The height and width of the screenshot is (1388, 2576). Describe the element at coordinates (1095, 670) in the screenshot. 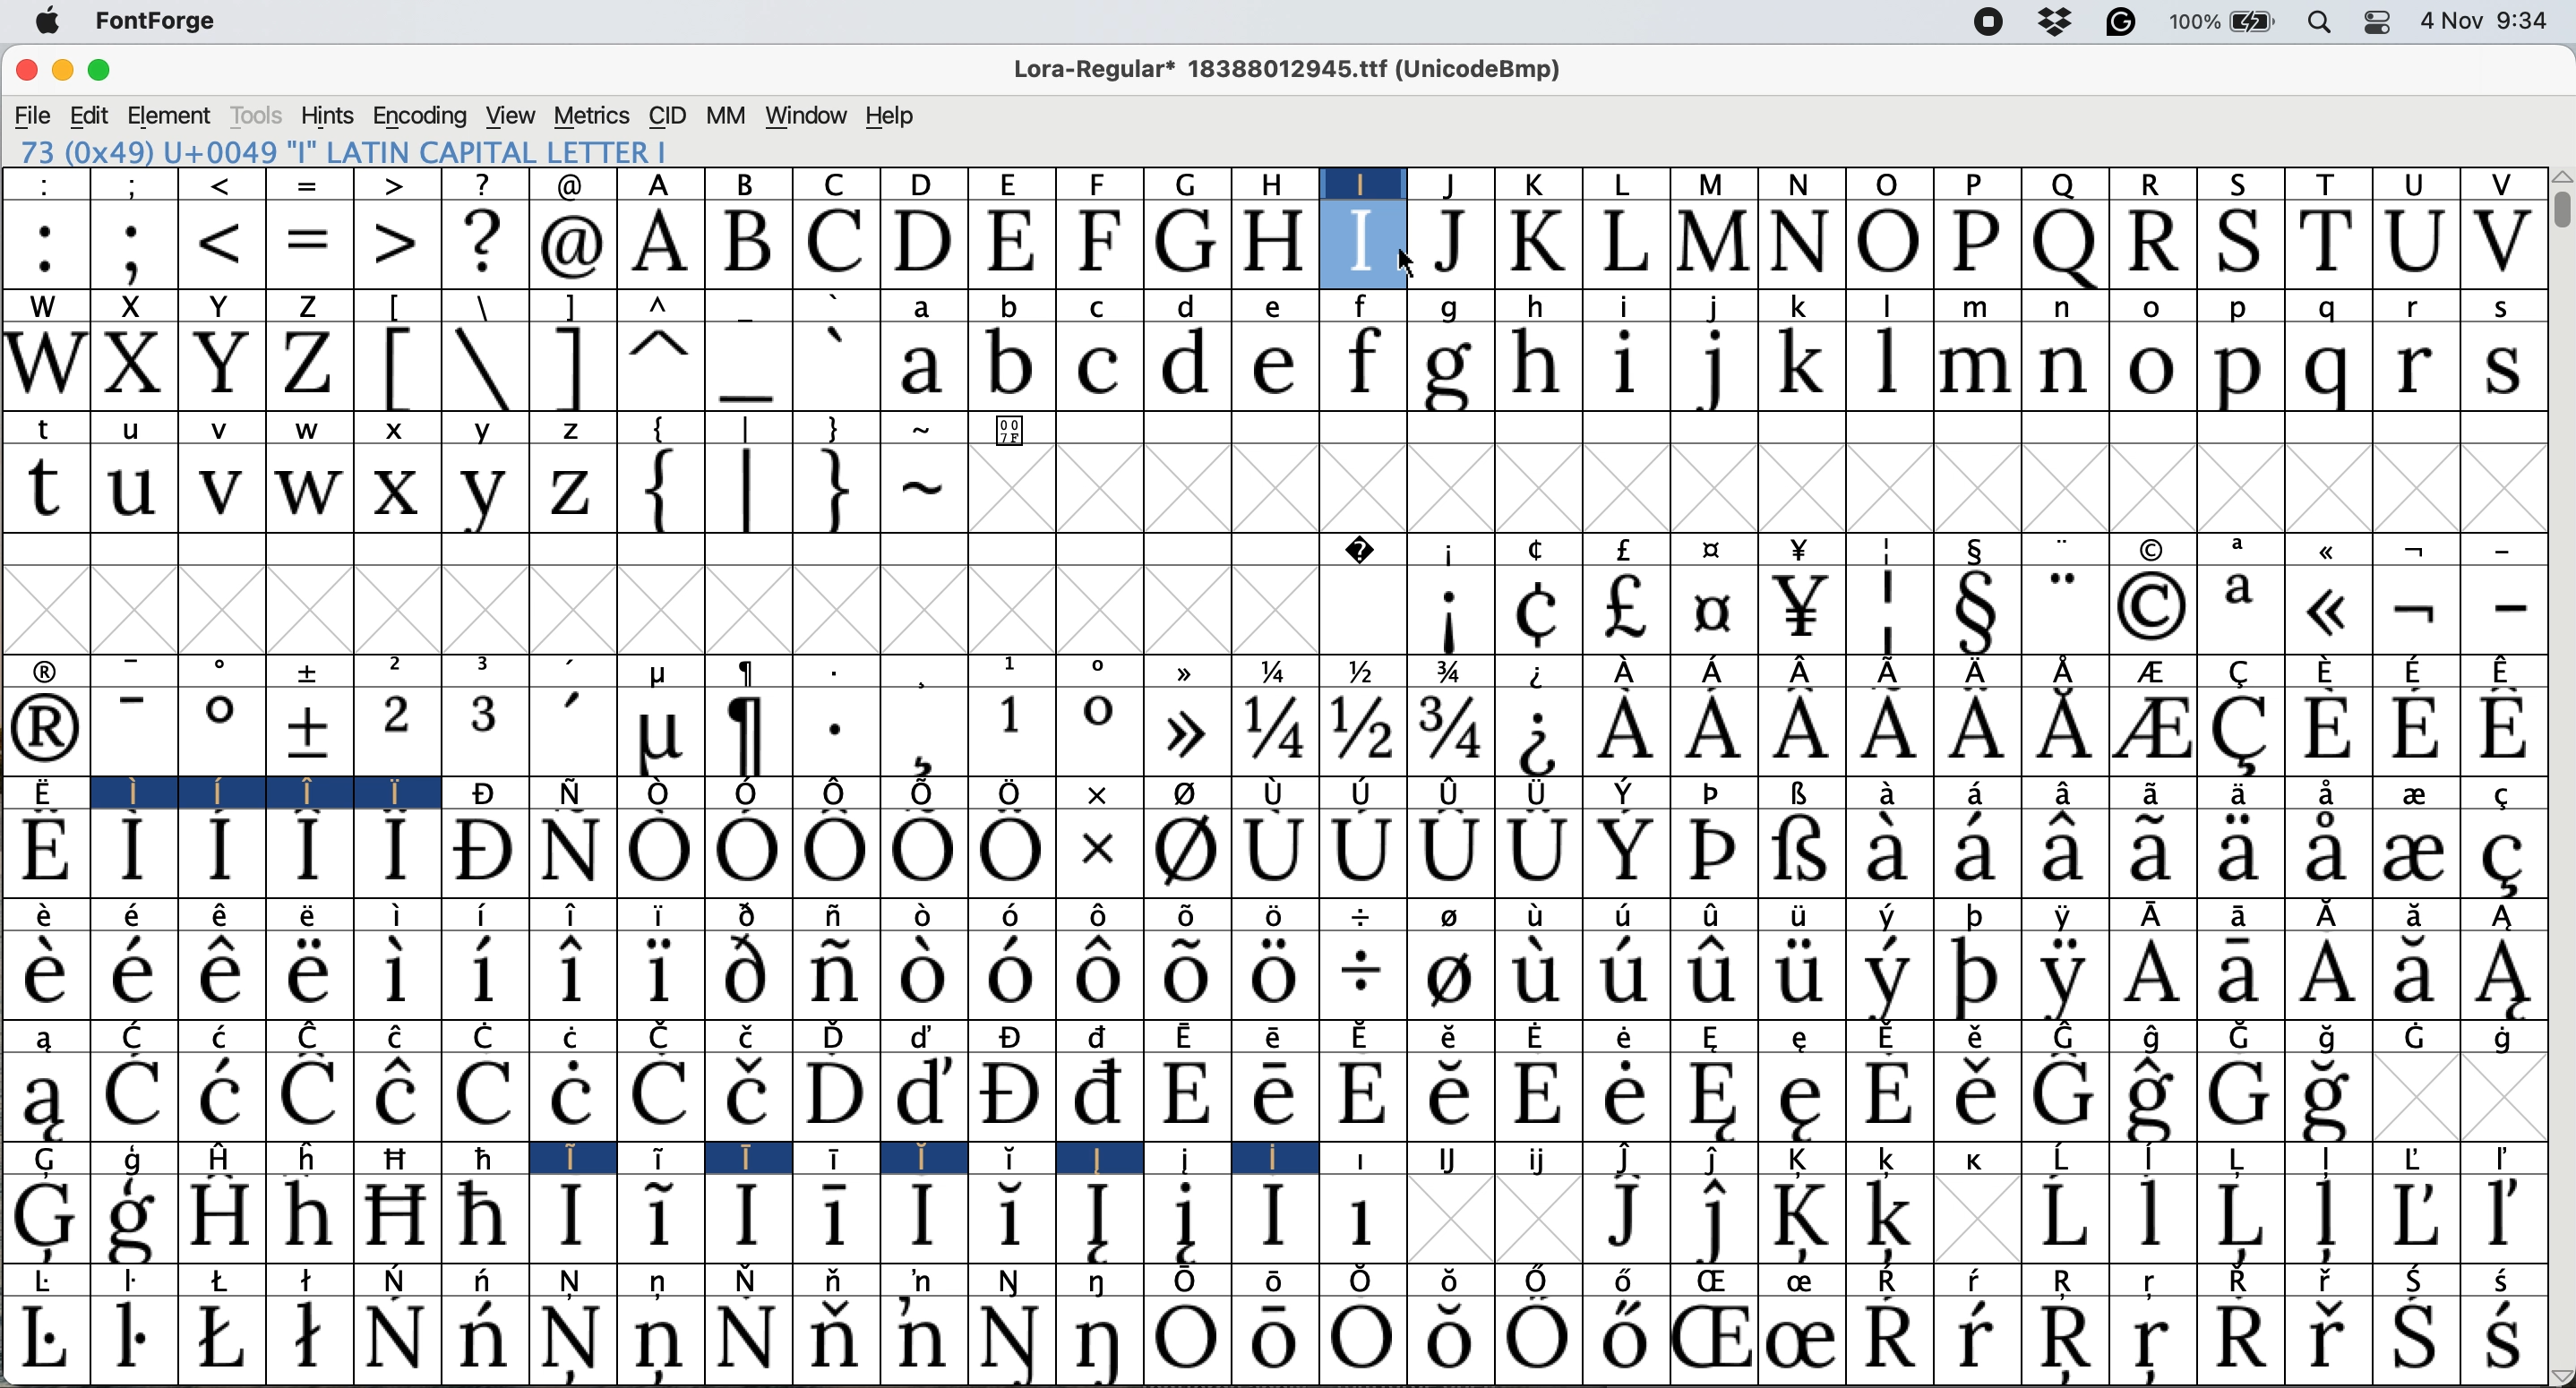

I see `o` at that location.